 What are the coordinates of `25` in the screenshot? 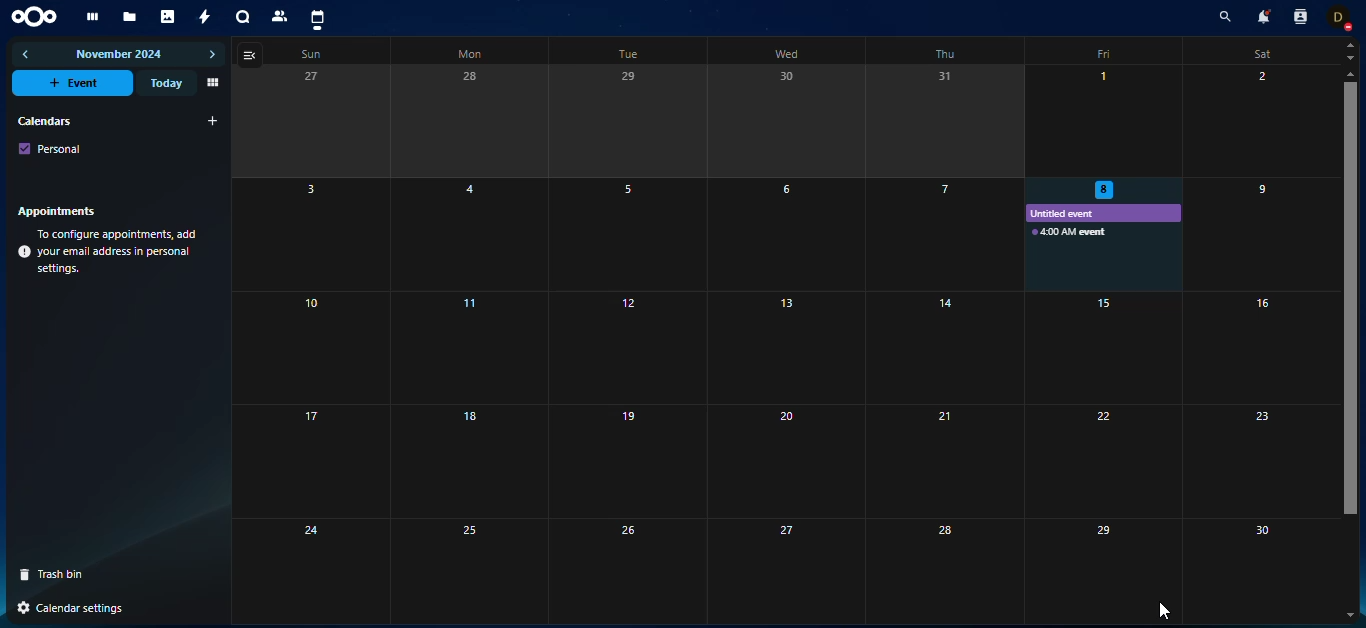 It's located at (466, 568).